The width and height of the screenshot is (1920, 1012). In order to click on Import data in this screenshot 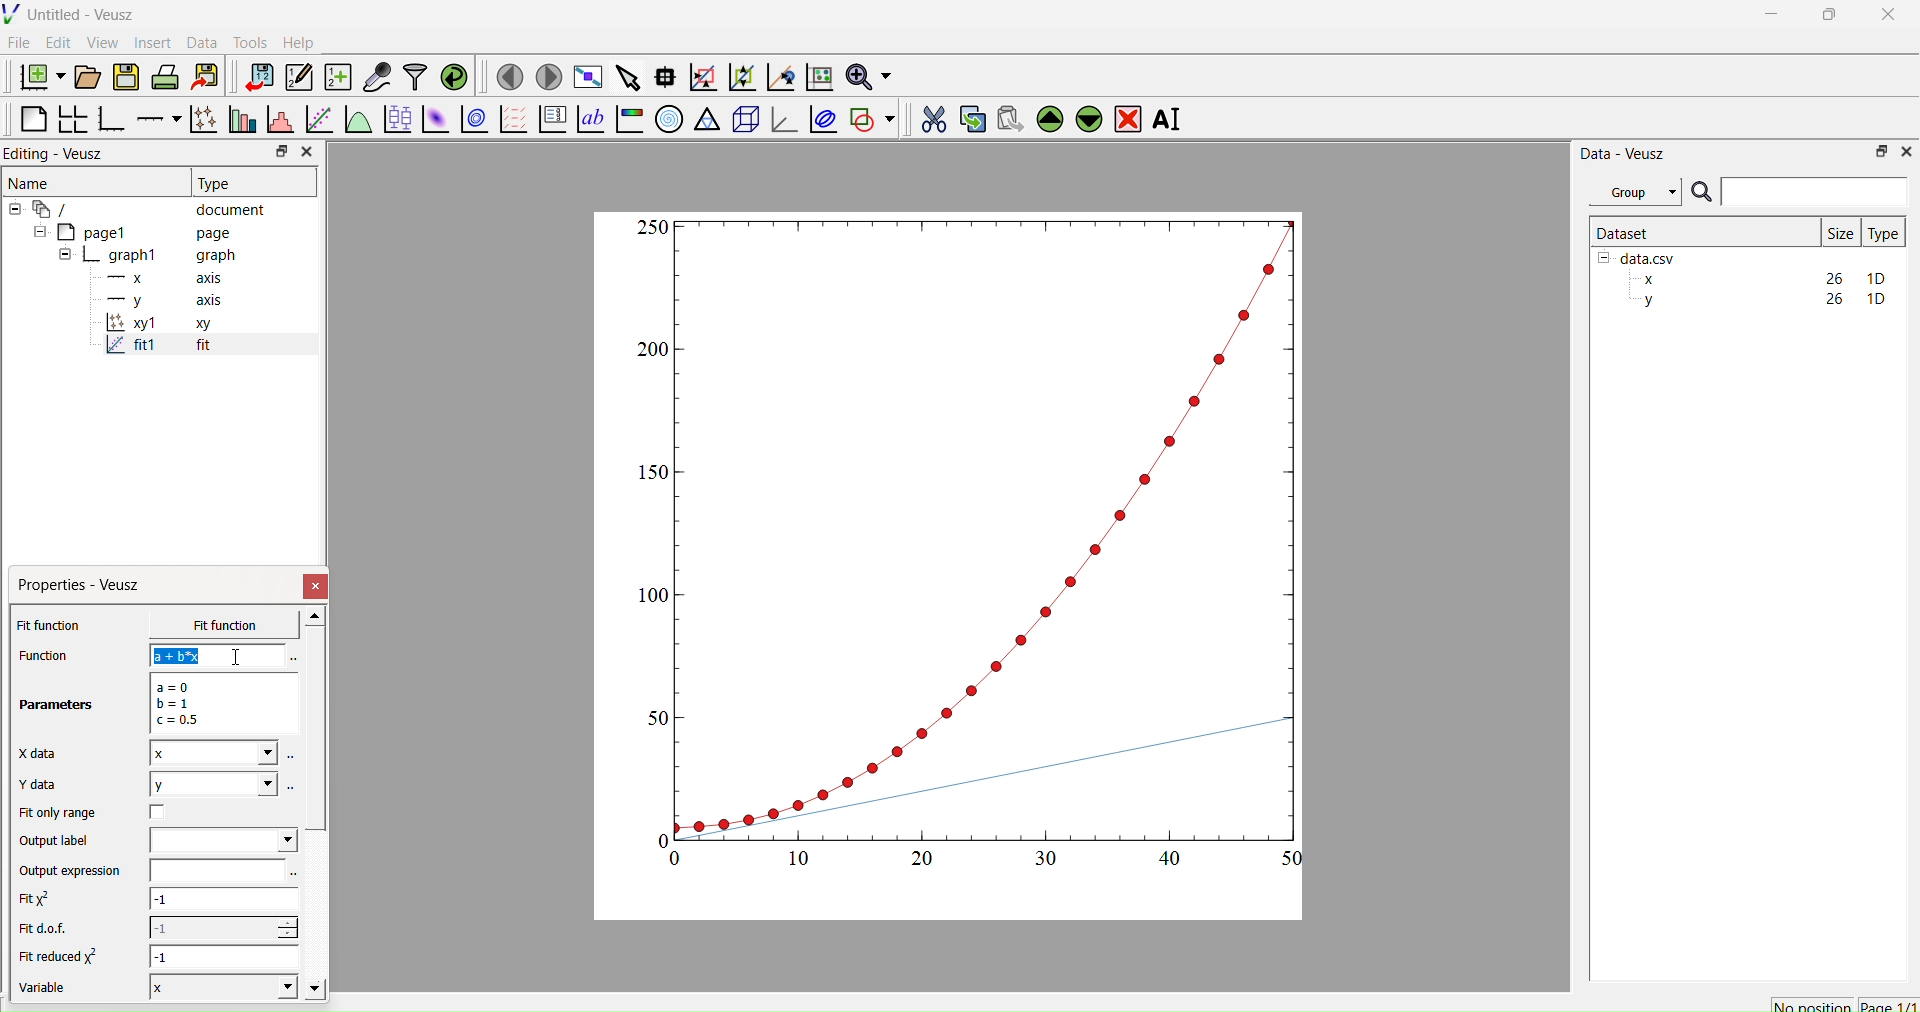, I will do `click(254, 77)`.